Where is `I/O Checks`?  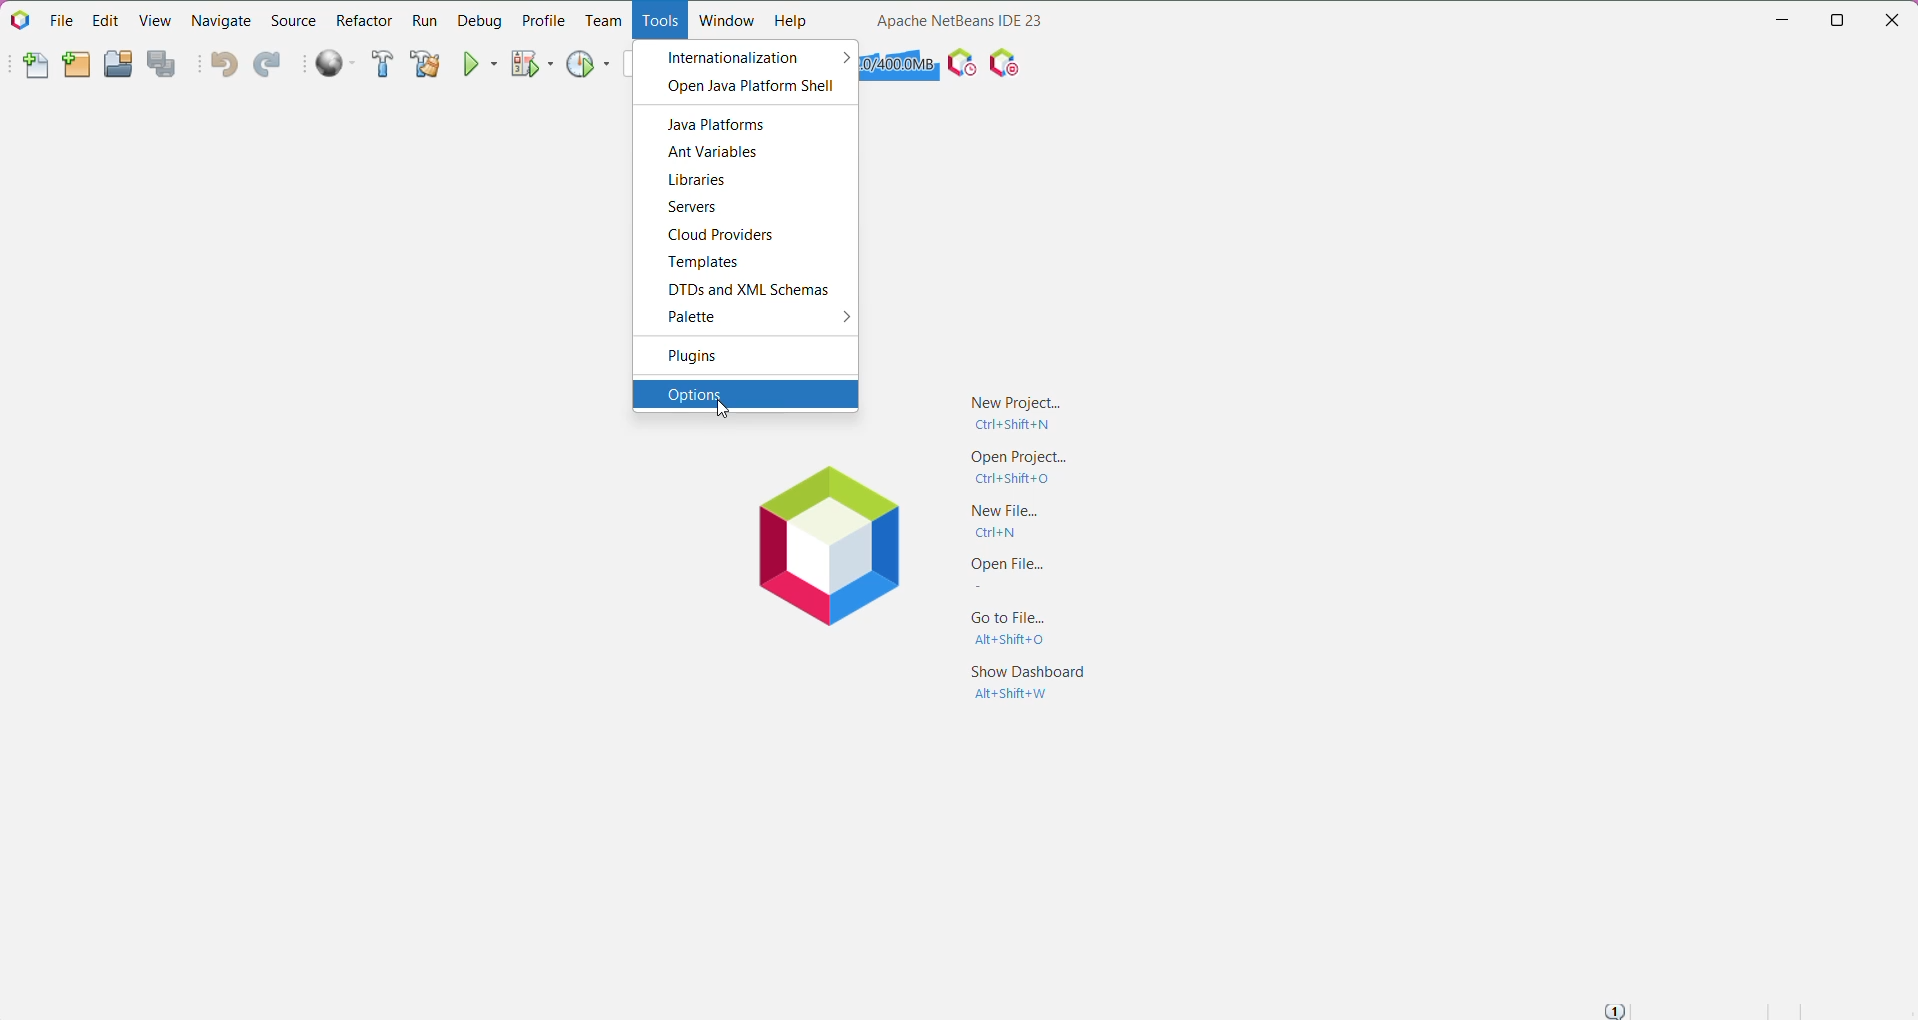 I/O Checks is located at coordinates (1007, 62).